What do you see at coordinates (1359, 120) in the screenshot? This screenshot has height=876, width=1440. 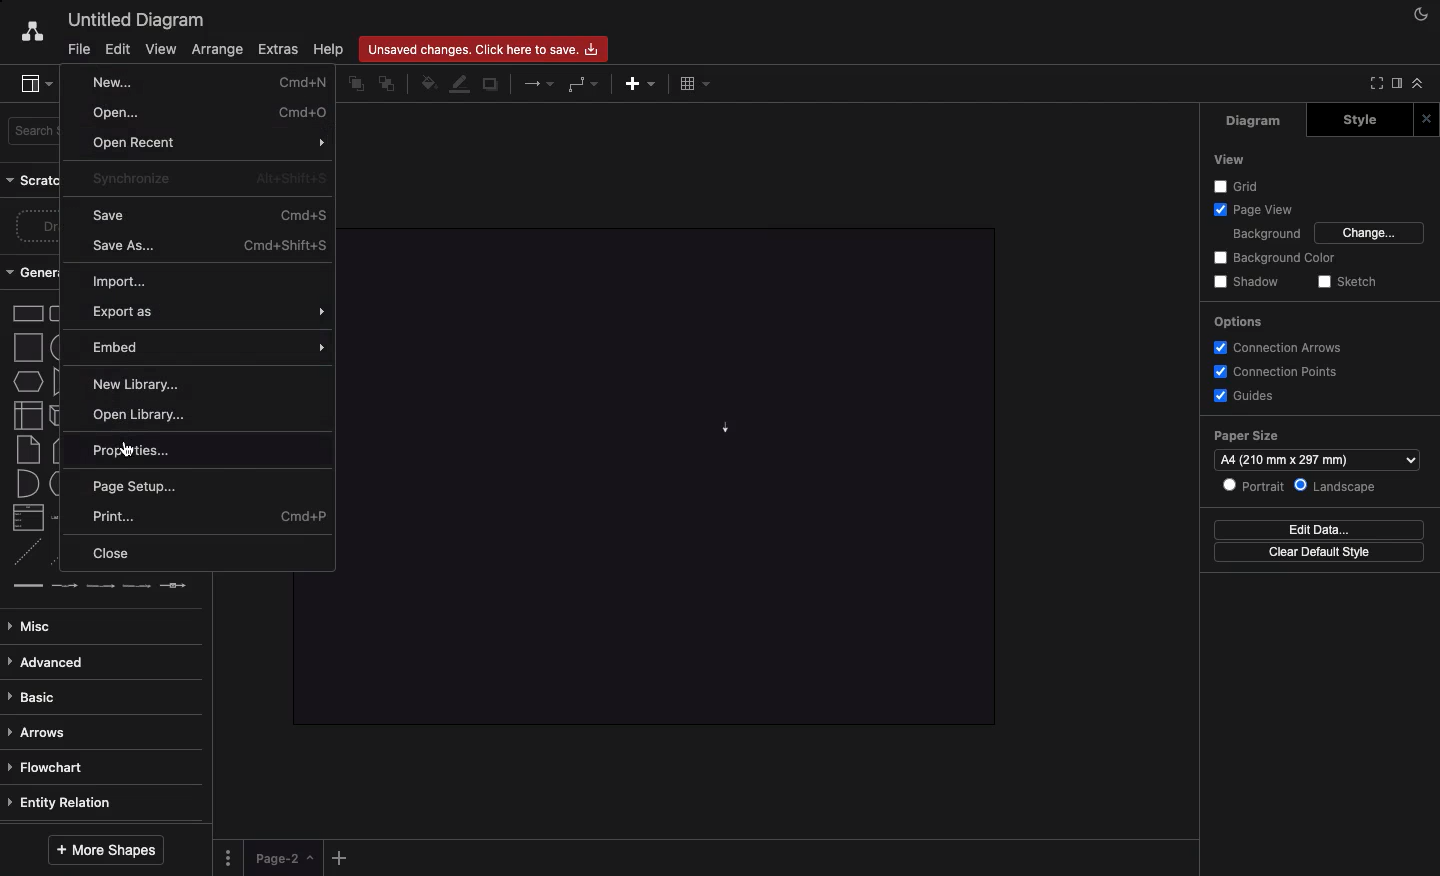 I see `Style` at bounding box center [1359, 120].